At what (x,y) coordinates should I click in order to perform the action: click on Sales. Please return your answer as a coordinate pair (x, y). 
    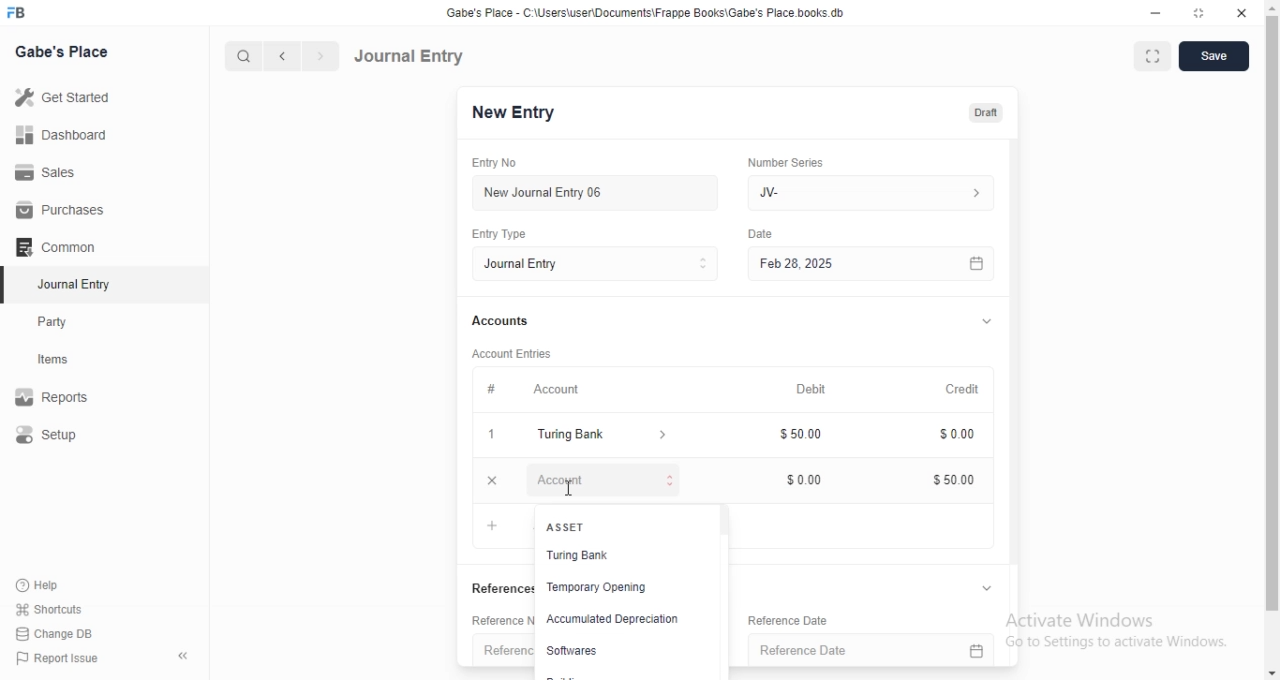
    Looking at the image, I should click on (64, 171).